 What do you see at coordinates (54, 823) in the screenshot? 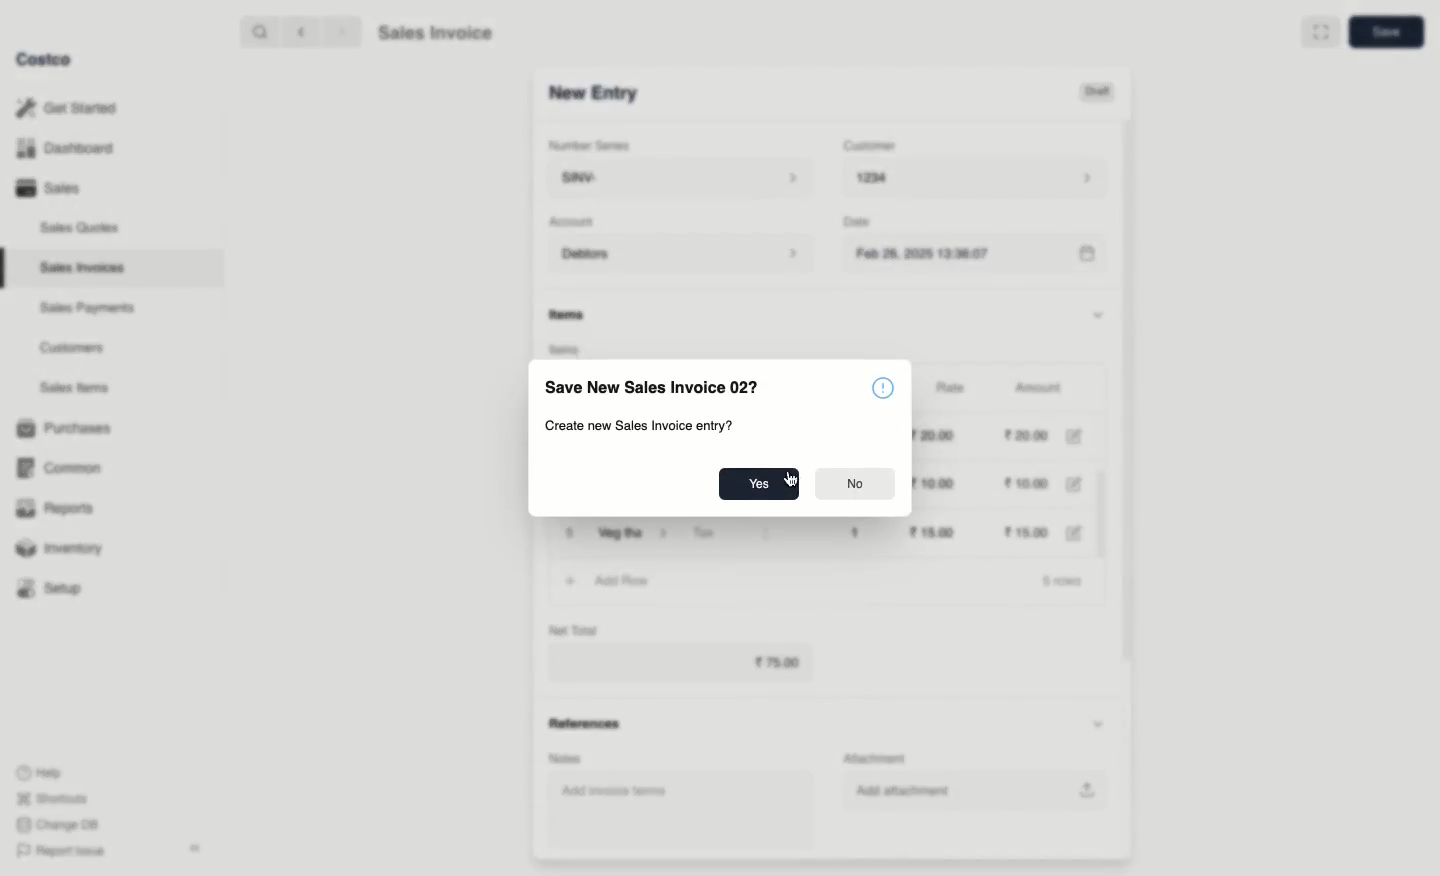
I see `Change DB` at bounding box center [54, 823].